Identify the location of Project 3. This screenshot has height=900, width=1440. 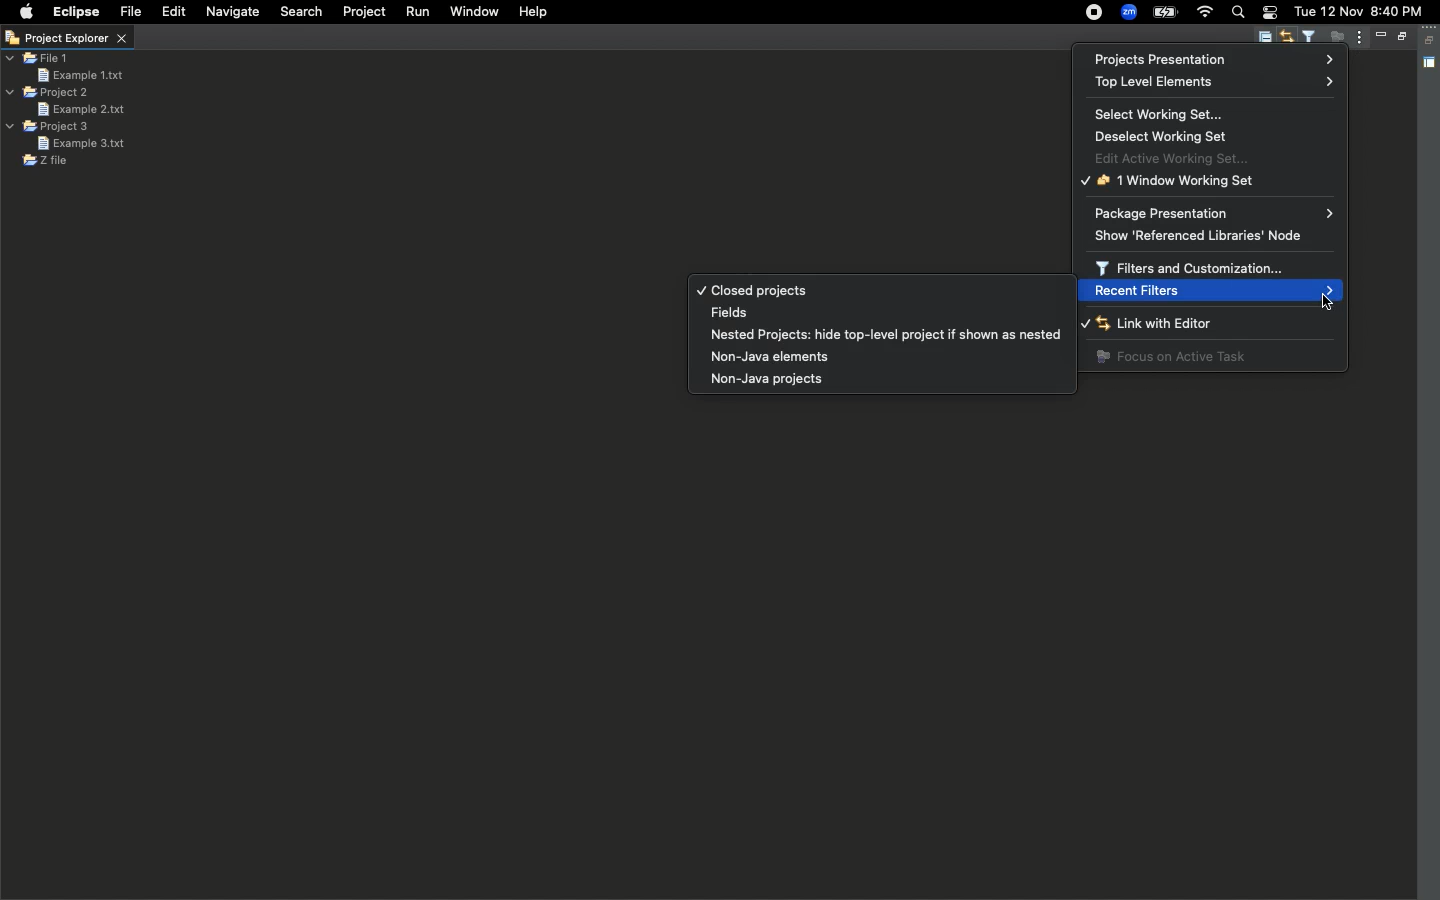
(50, 127).